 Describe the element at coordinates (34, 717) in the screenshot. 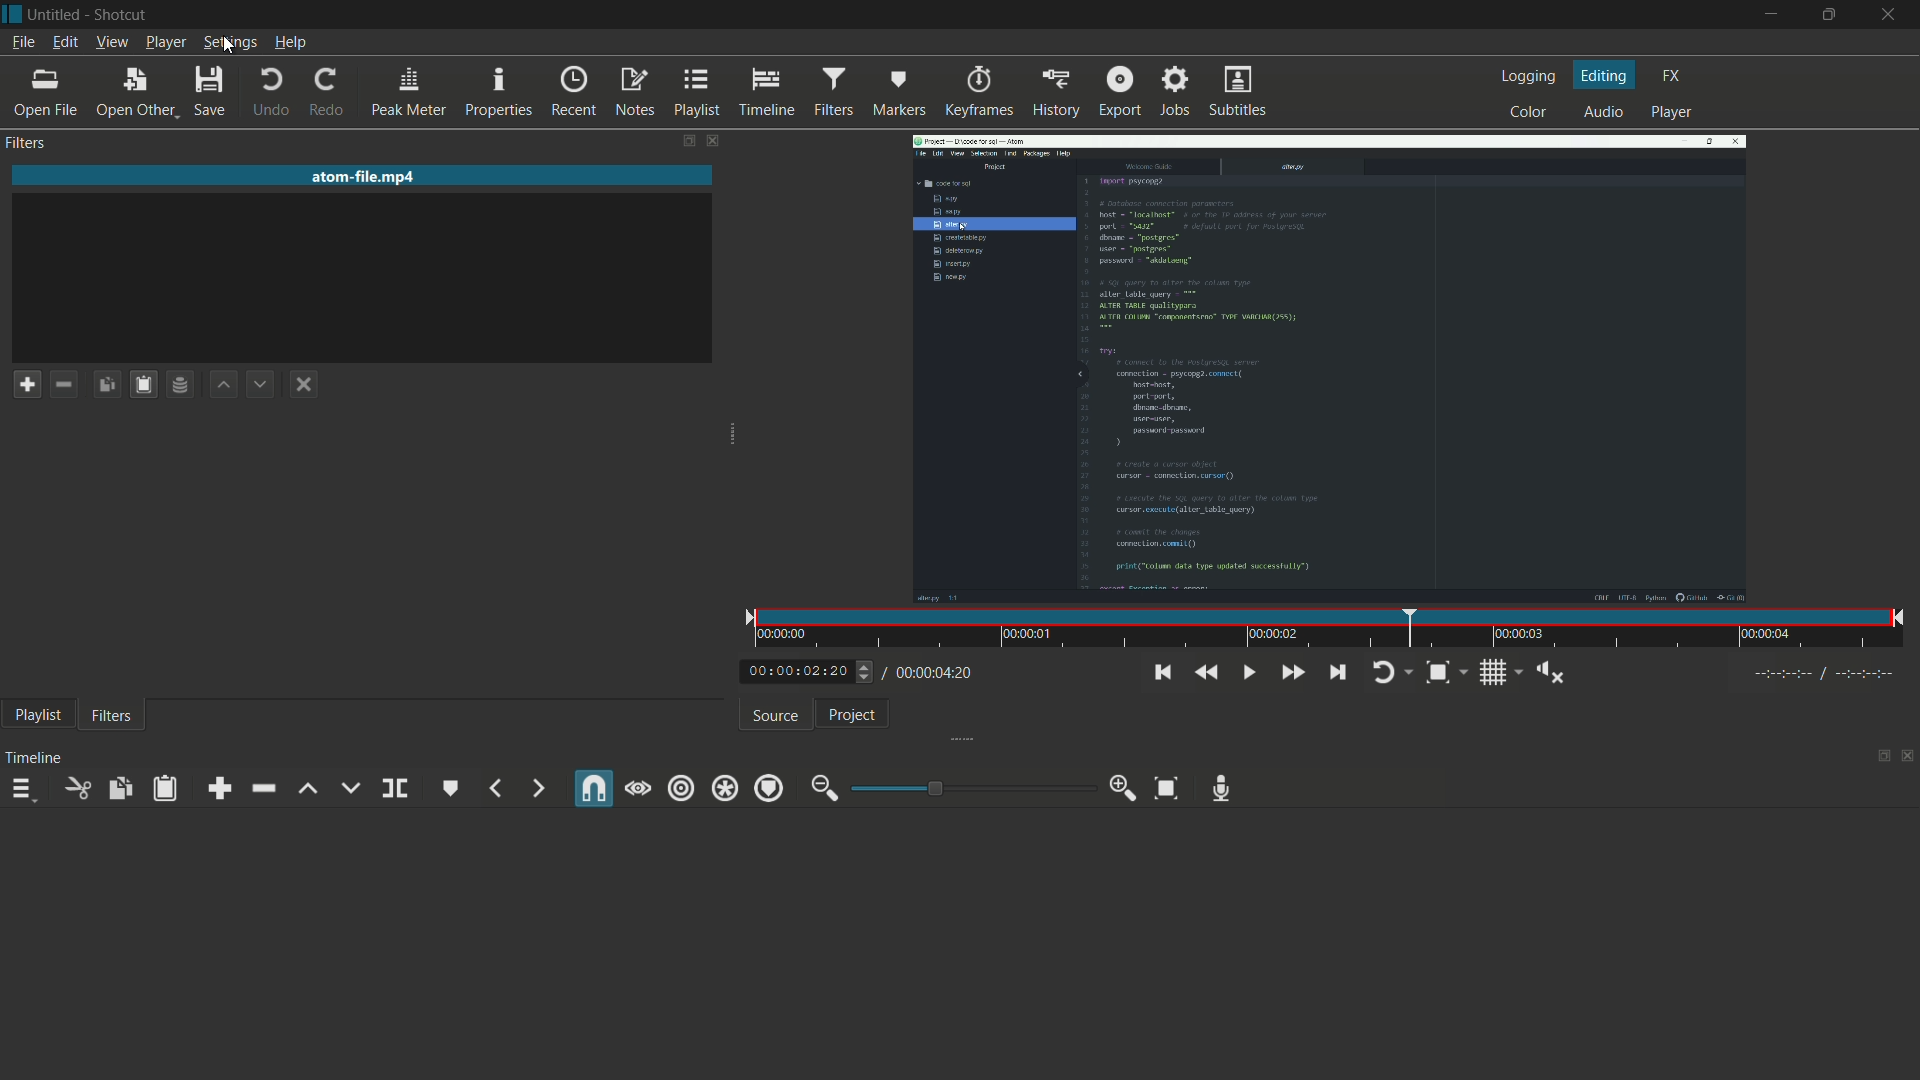

I see `playlist` at that location.